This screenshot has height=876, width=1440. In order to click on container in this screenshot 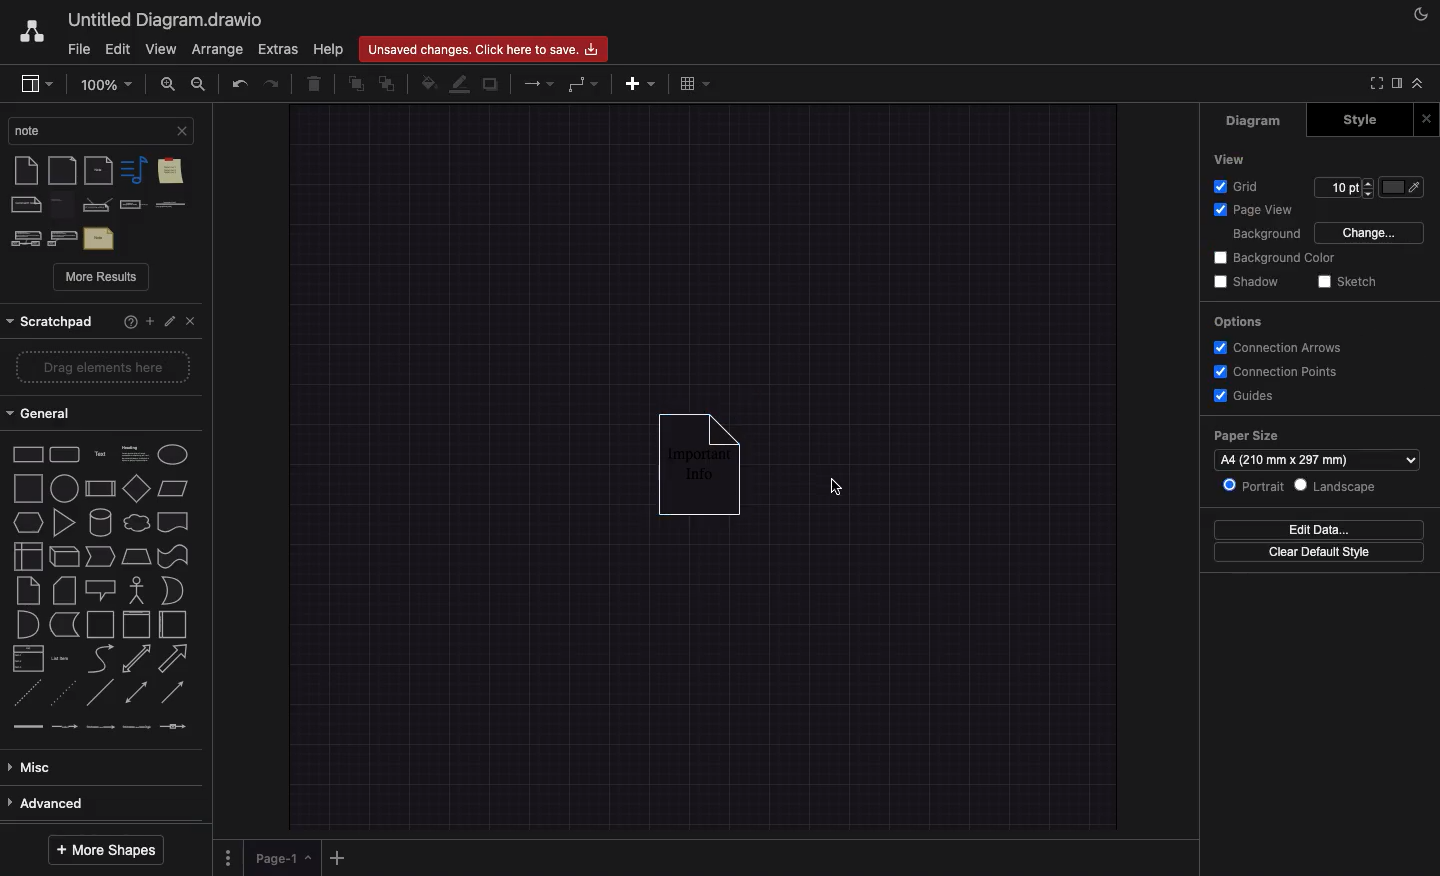, I will do `click(100, 624)`.